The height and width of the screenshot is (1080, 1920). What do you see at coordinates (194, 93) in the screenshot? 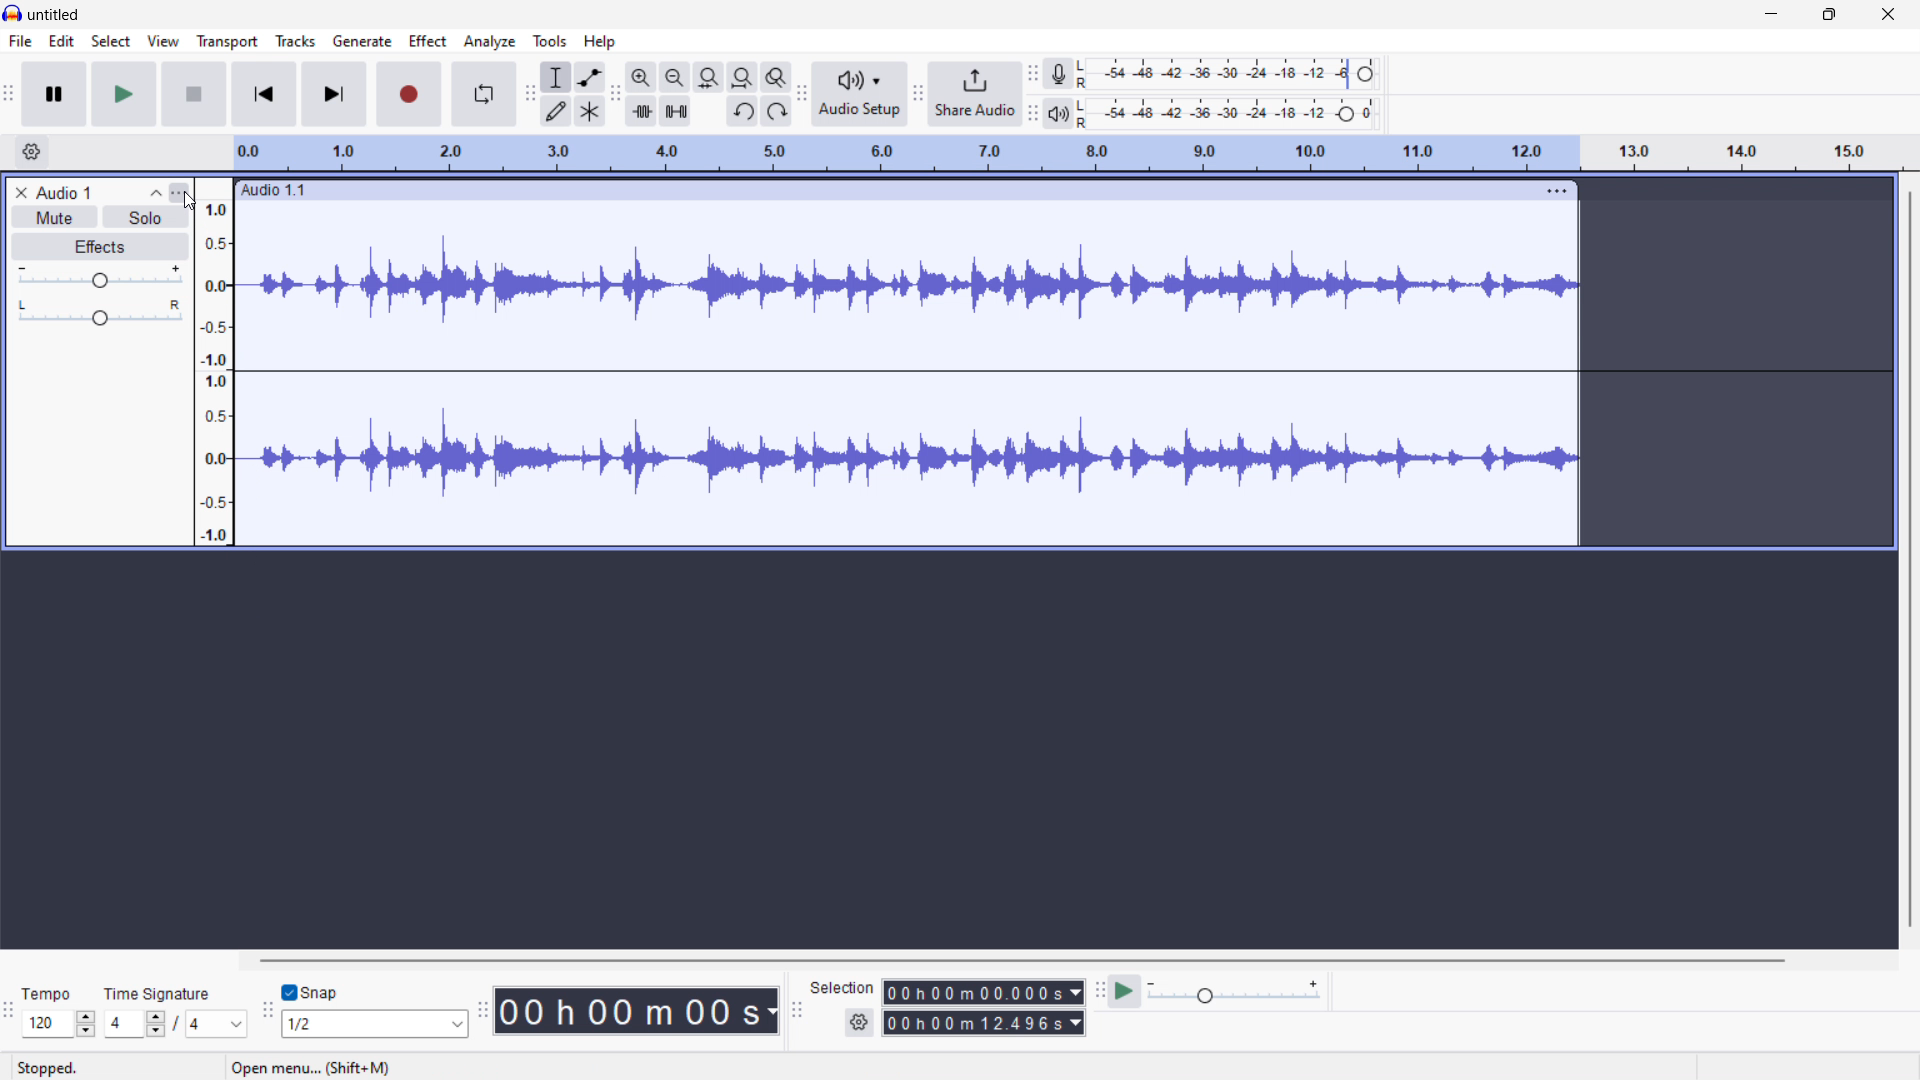
I see `stop` at bounding box center [194, 93].